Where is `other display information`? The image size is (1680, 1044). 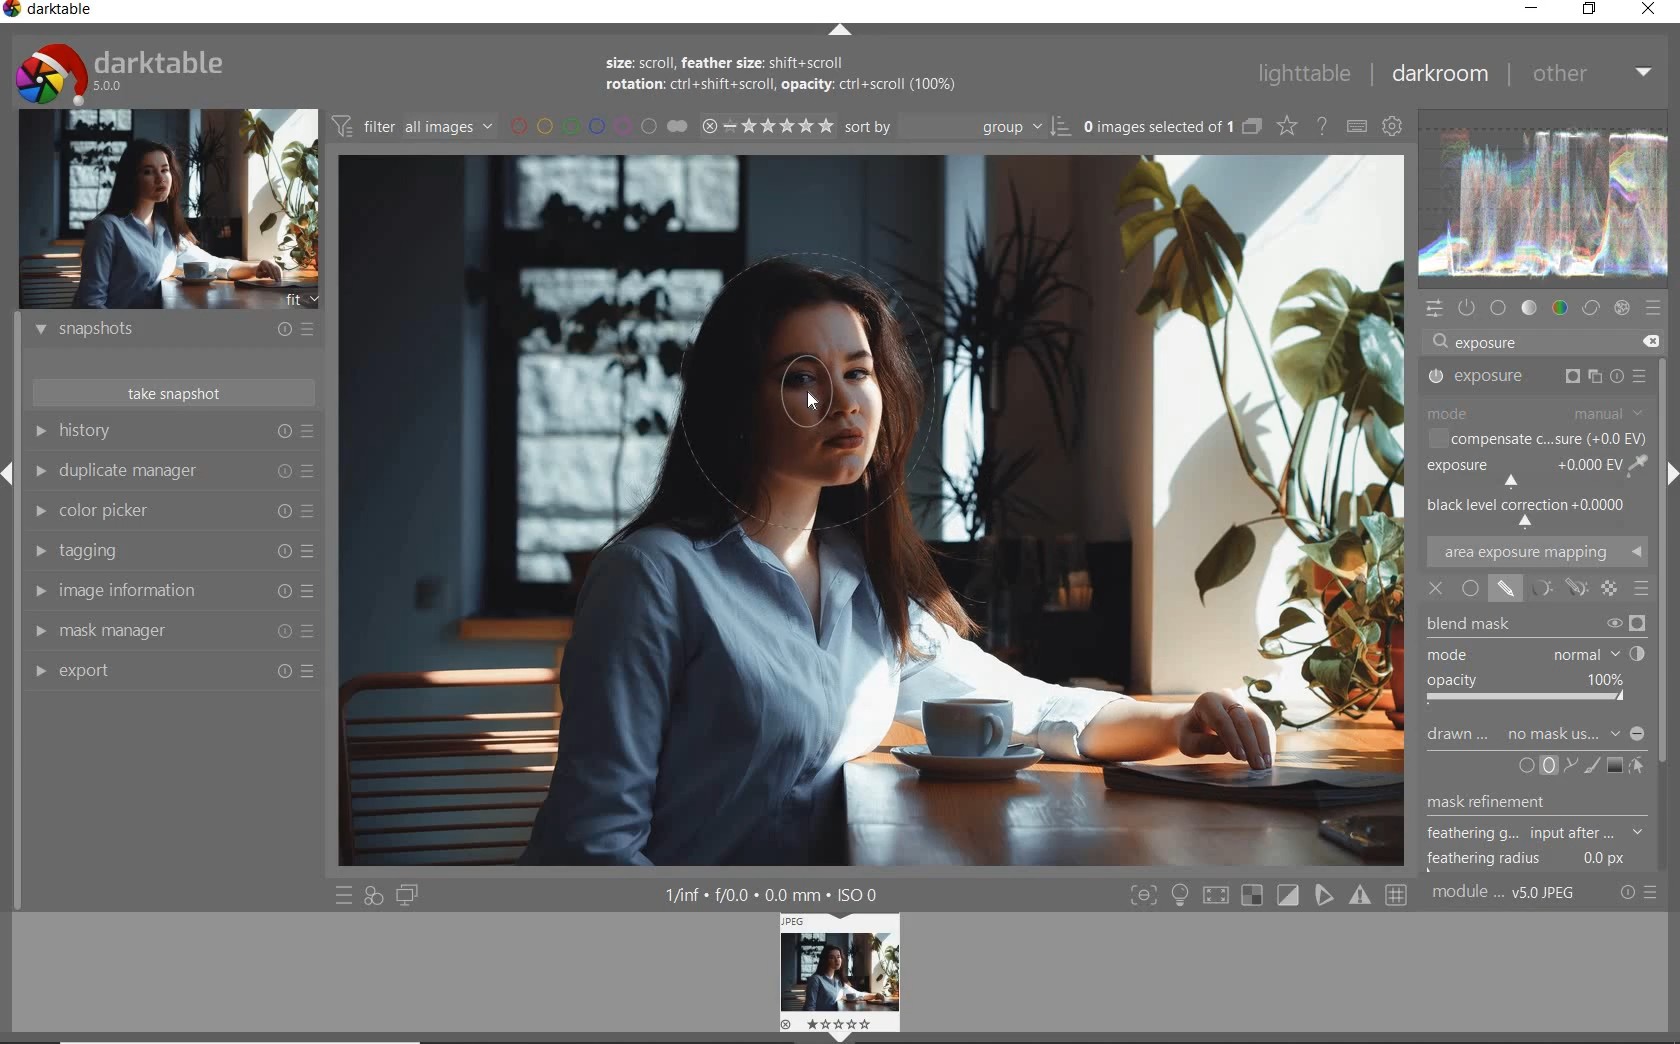
other display information is located at coordinates (772, 894).